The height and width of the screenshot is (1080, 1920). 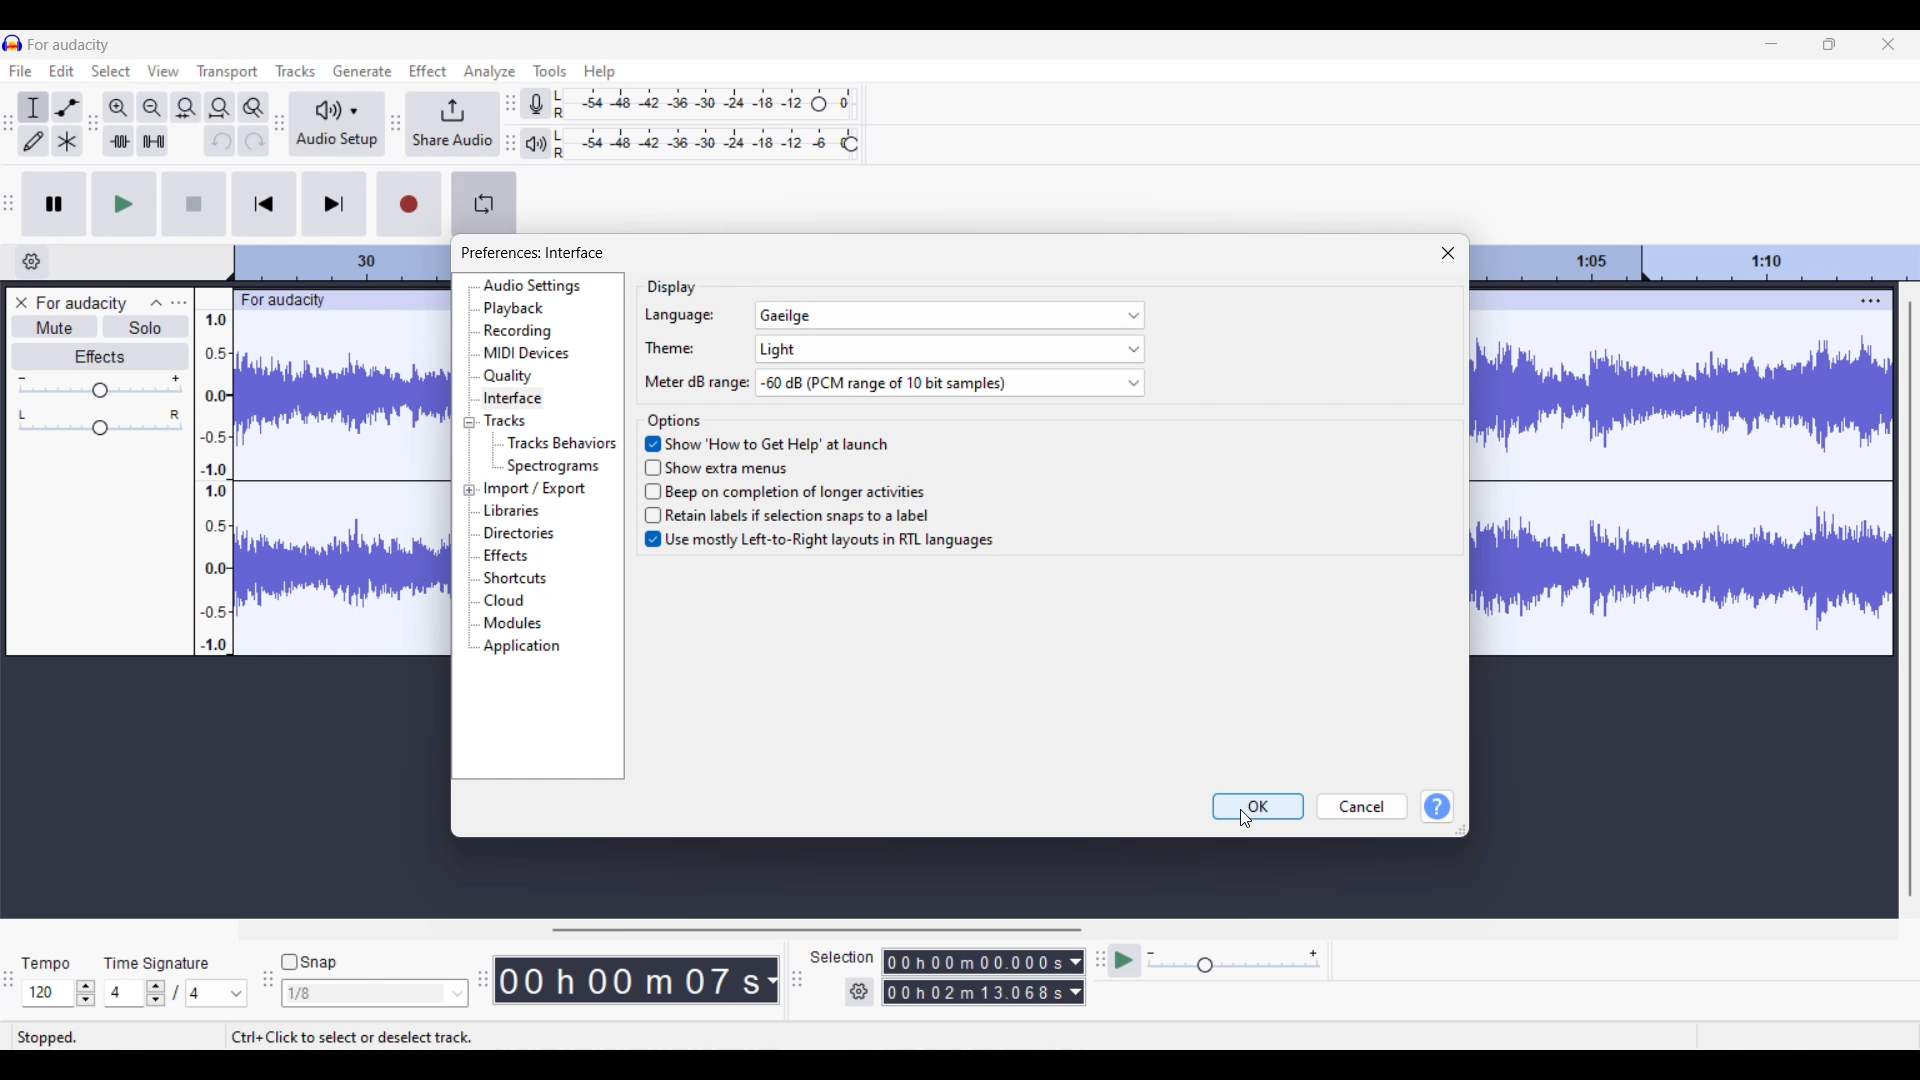 What do you see at coordinates (850, 144) in the screenshot?
I see `Playback level header` at bounding box center [850, 144].